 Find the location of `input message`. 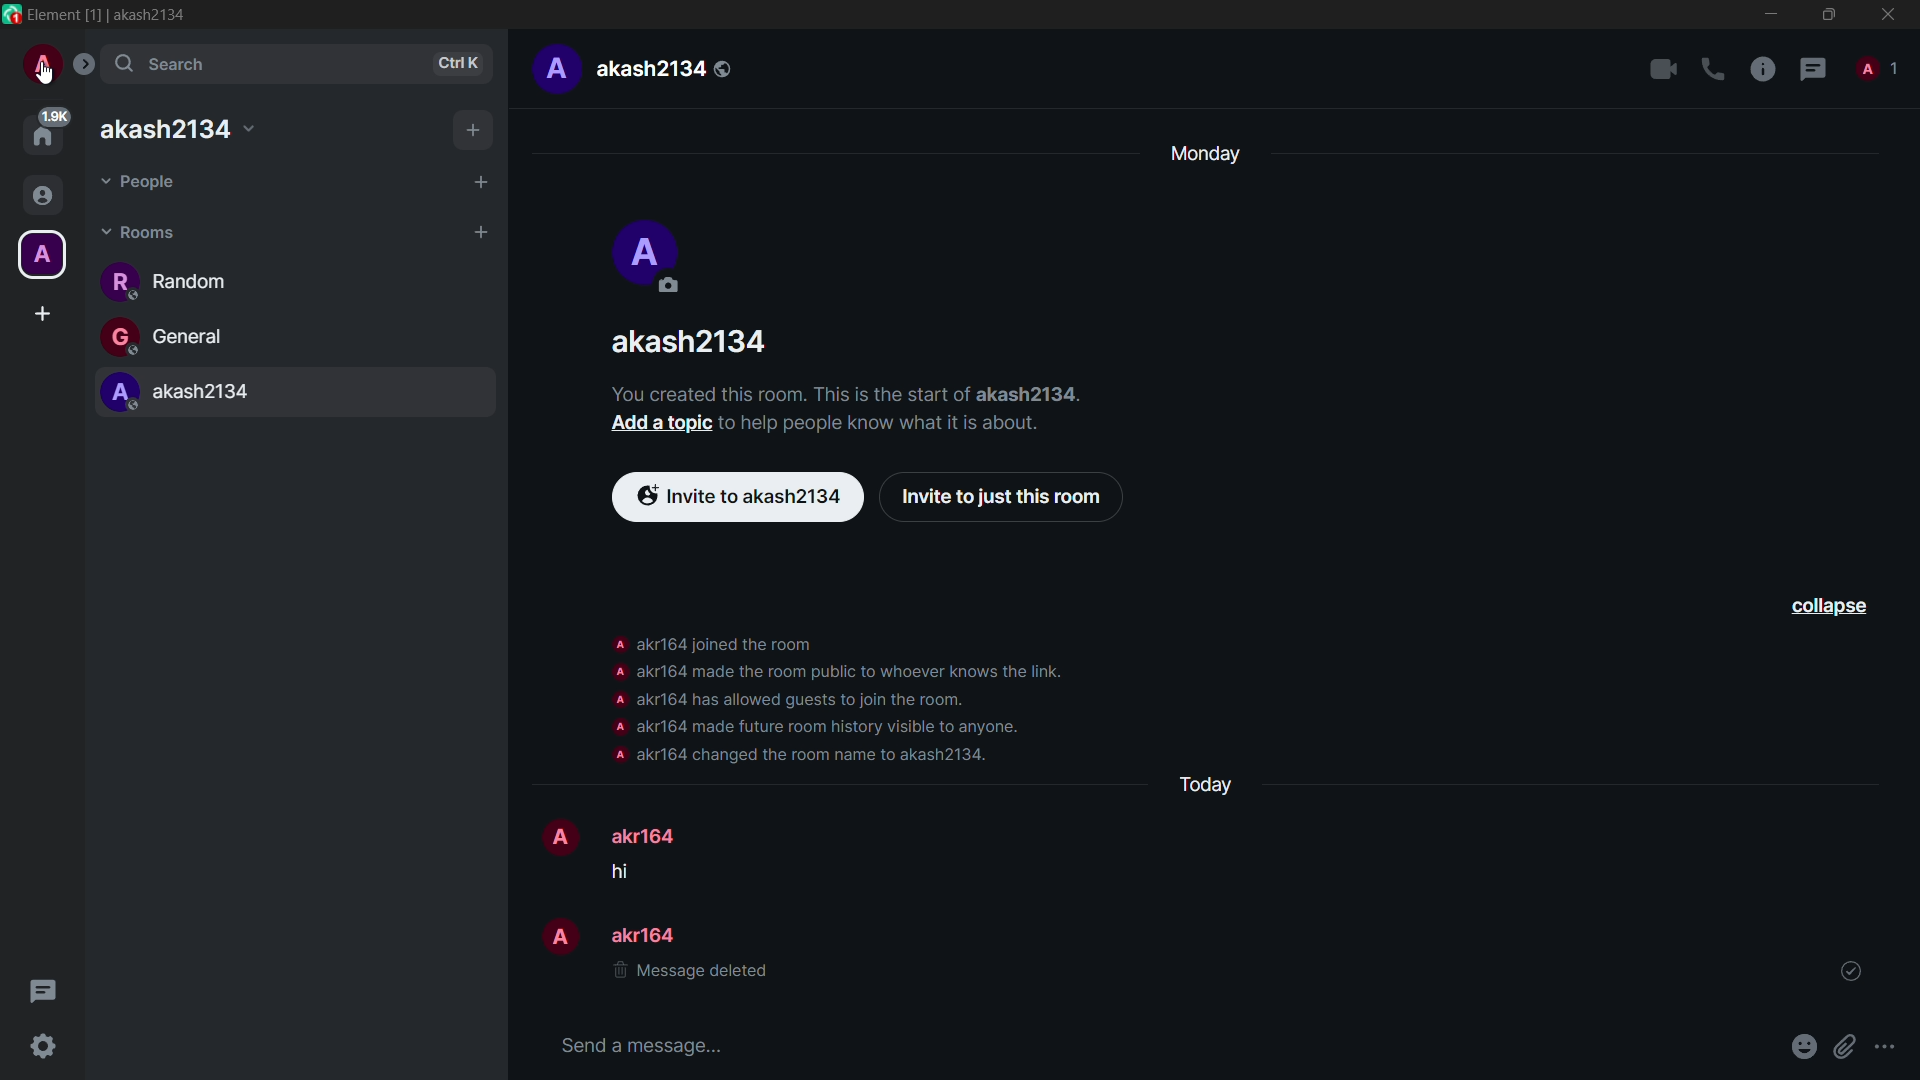

input message is located at coordinates (640, 1045).